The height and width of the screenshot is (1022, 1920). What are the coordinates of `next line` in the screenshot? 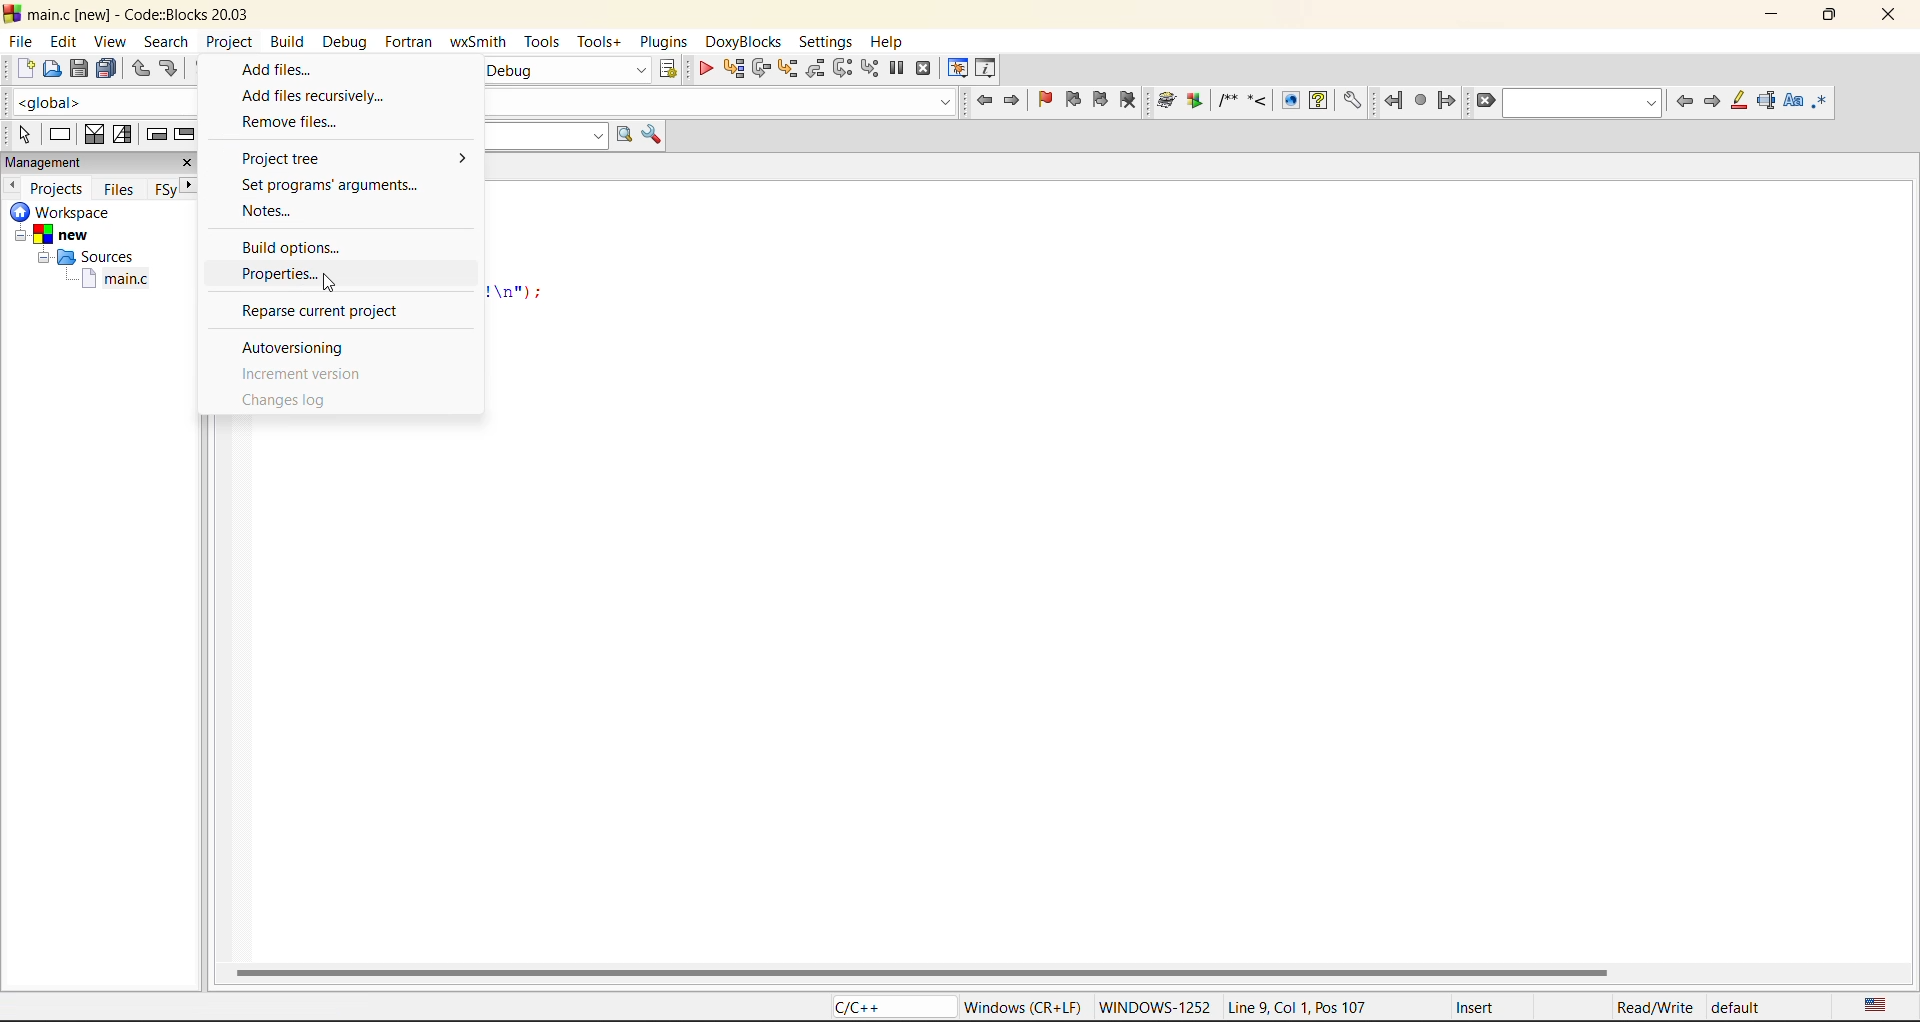 It's located at (763, 71).